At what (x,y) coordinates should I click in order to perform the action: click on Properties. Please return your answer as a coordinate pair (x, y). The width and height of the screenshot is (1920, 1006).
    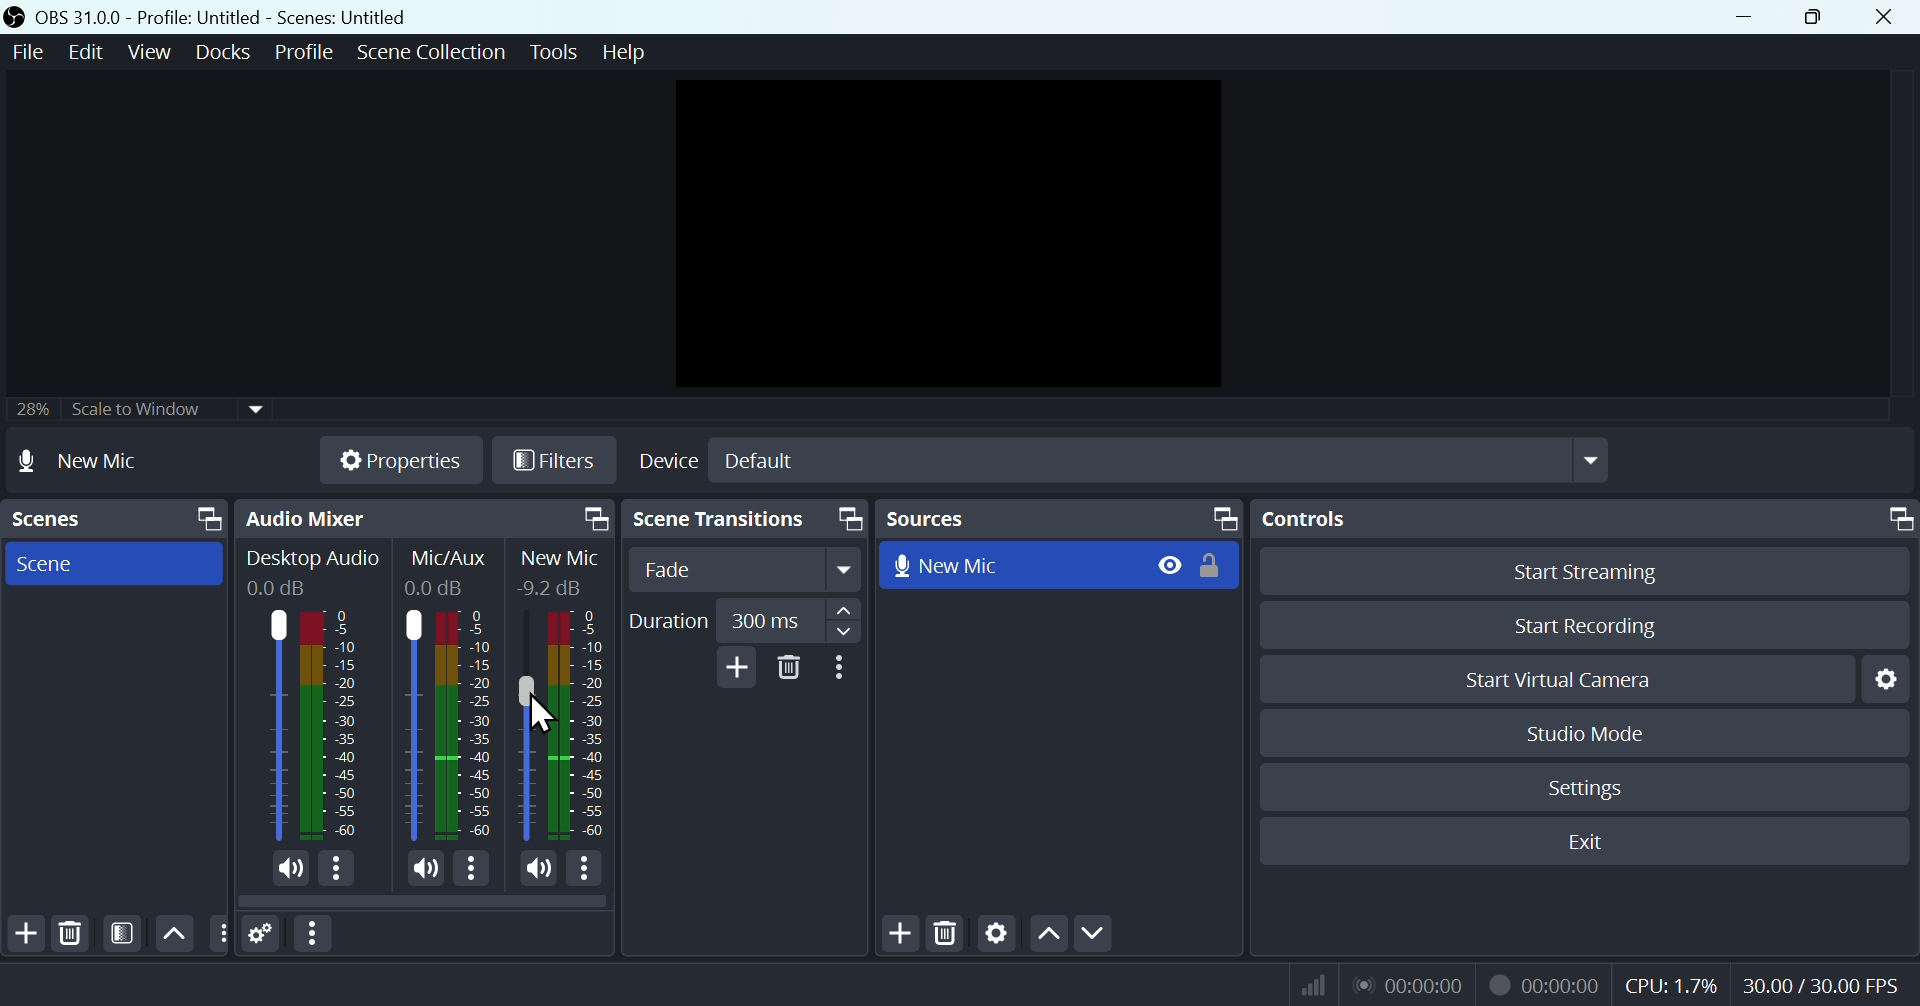
    Looking at the image, I should click on (399, 460).